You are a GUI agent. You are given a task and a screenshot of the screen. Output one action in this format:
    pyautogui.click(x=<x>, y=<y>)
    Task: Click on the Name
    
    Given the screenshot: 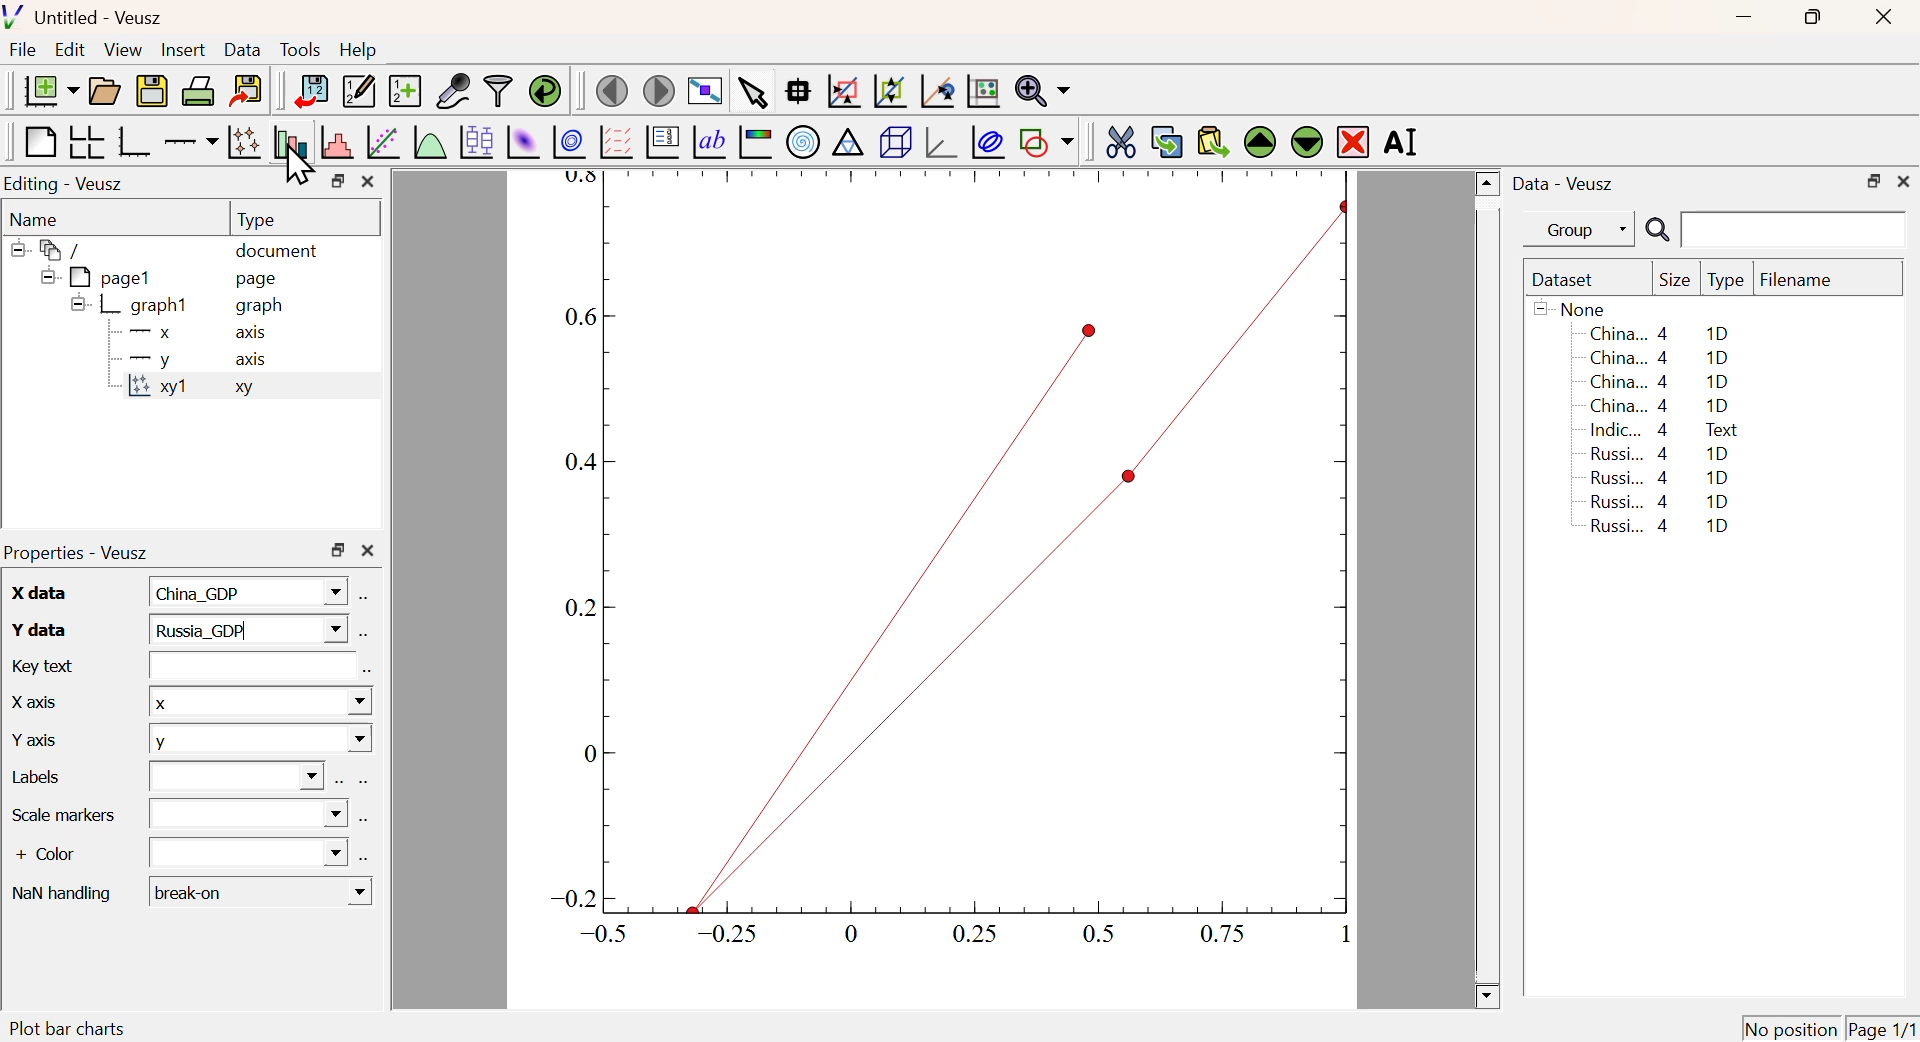 What is the action you would take?
    pyautogui.click(x=36, y=220)
    